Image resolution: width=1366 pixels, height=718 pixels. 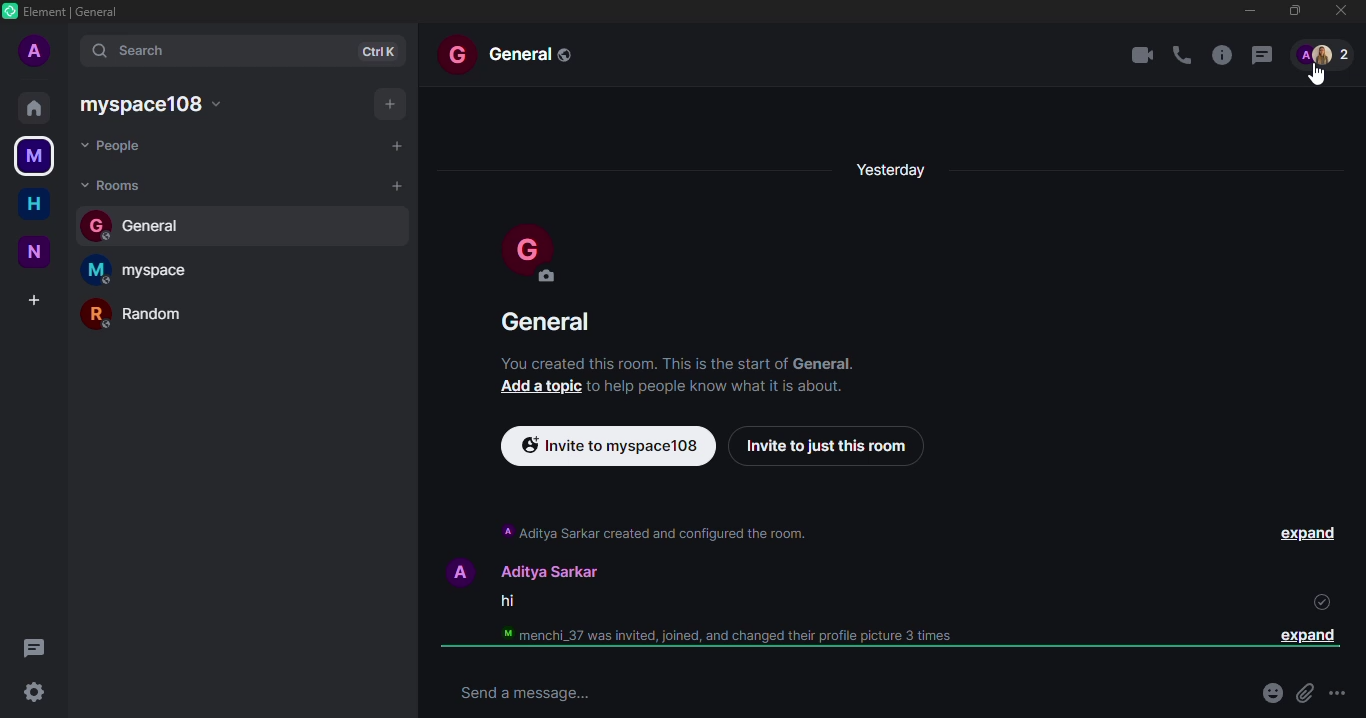 What do you see at coordinates (679, 362) in the screenshot?
I see `You created this room. This is the start of General.` at bounding box center [679, 362].